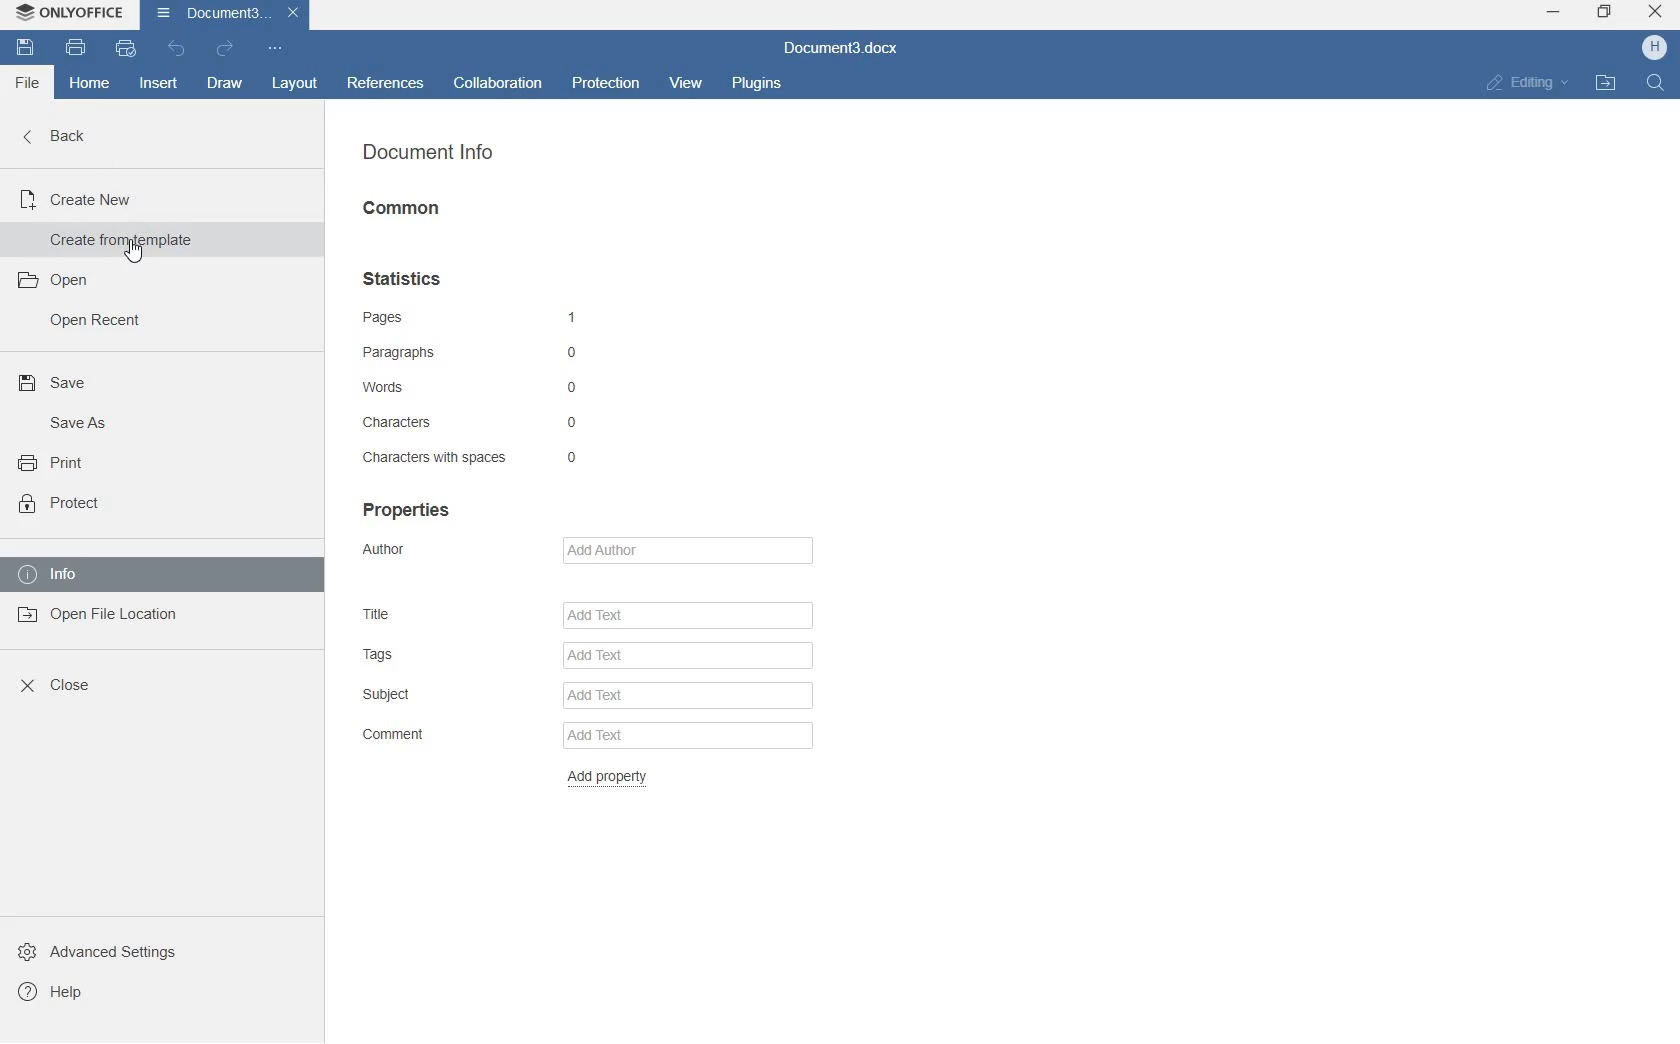  What do you see at coordinates (1662, 84) in the screenshot?
I see `search` at bounding box center [1662, 84].